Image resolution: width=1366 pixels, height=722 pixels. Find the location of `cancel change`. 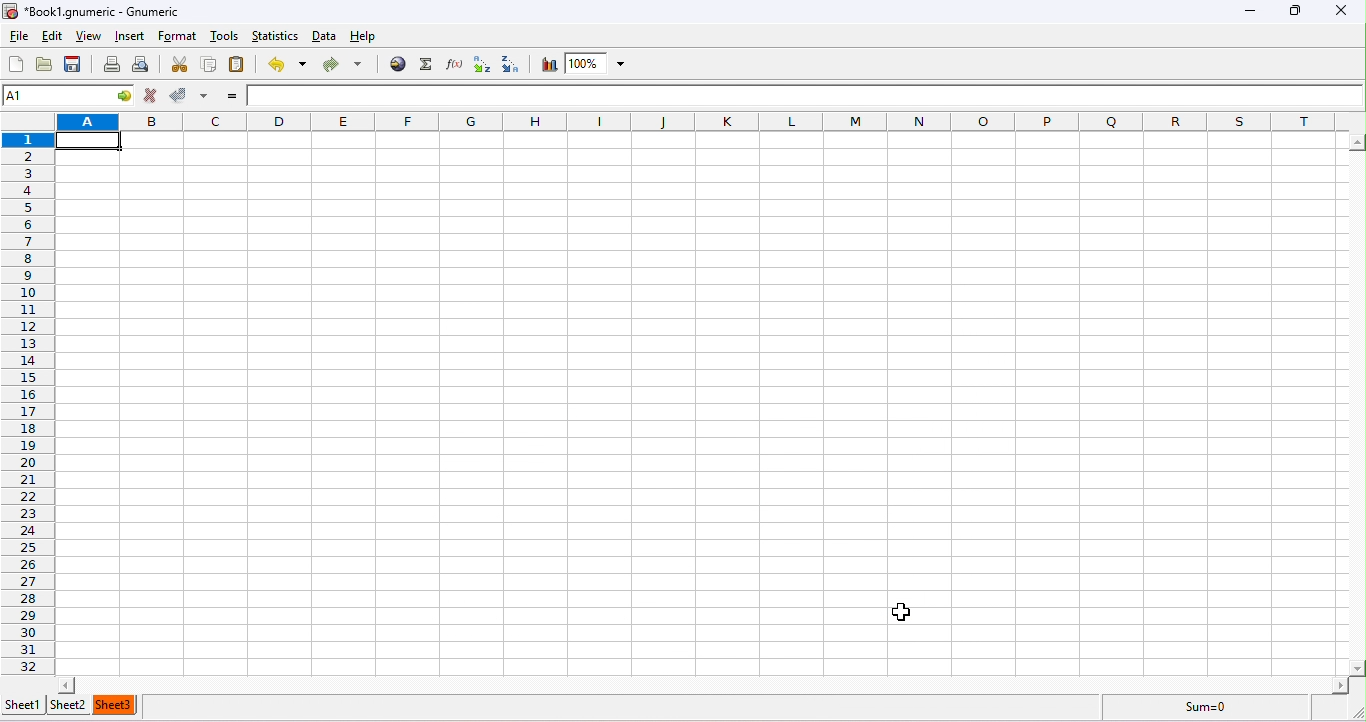

cancel change is located at coordinates (152, 98).